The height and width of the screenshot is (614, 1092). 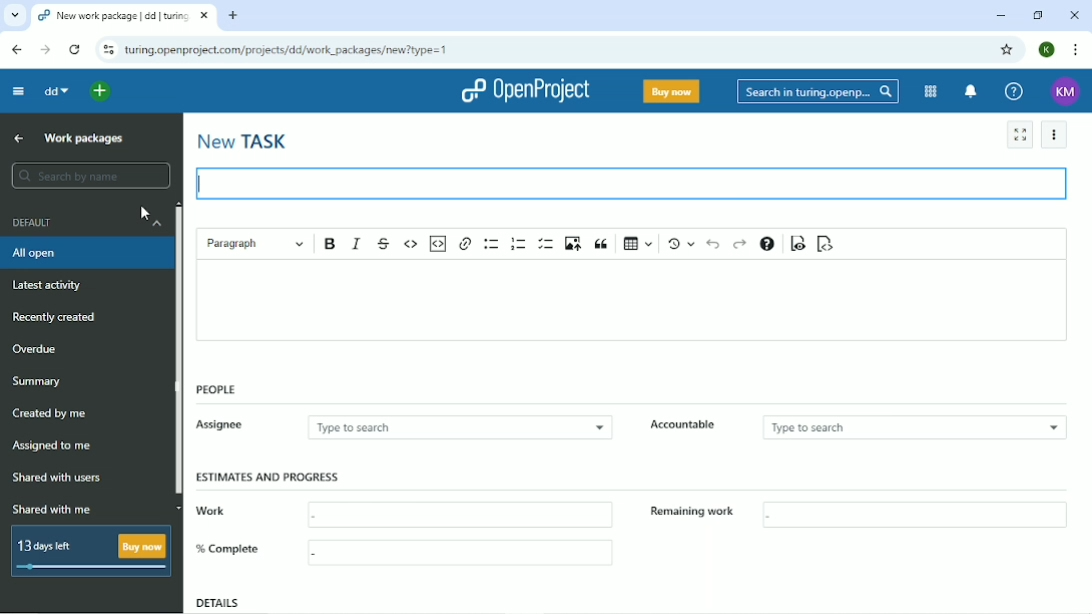 I want to click on close, so click(x=205, y=18).